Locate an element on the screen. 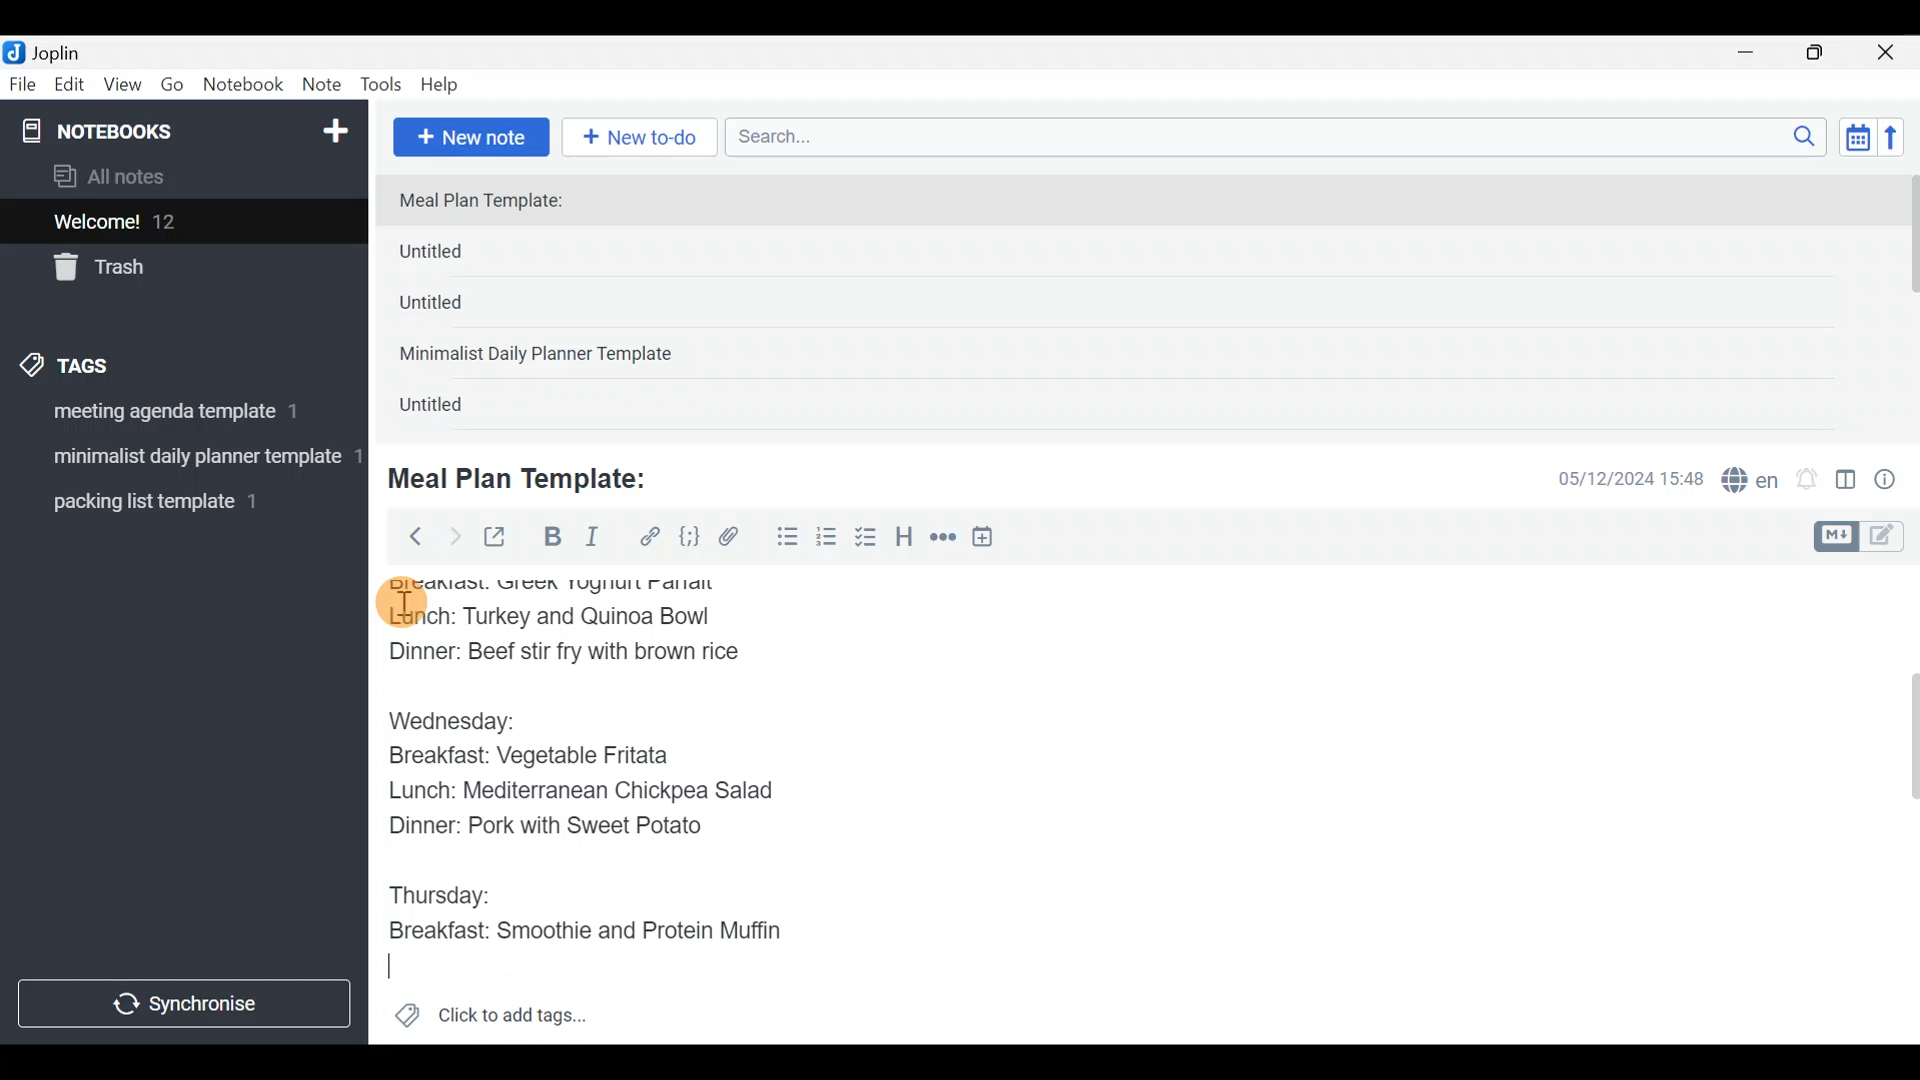 The width and height of the screenshot is (1920, 1080). Reverse sort is located at coordinates (1901, 143).